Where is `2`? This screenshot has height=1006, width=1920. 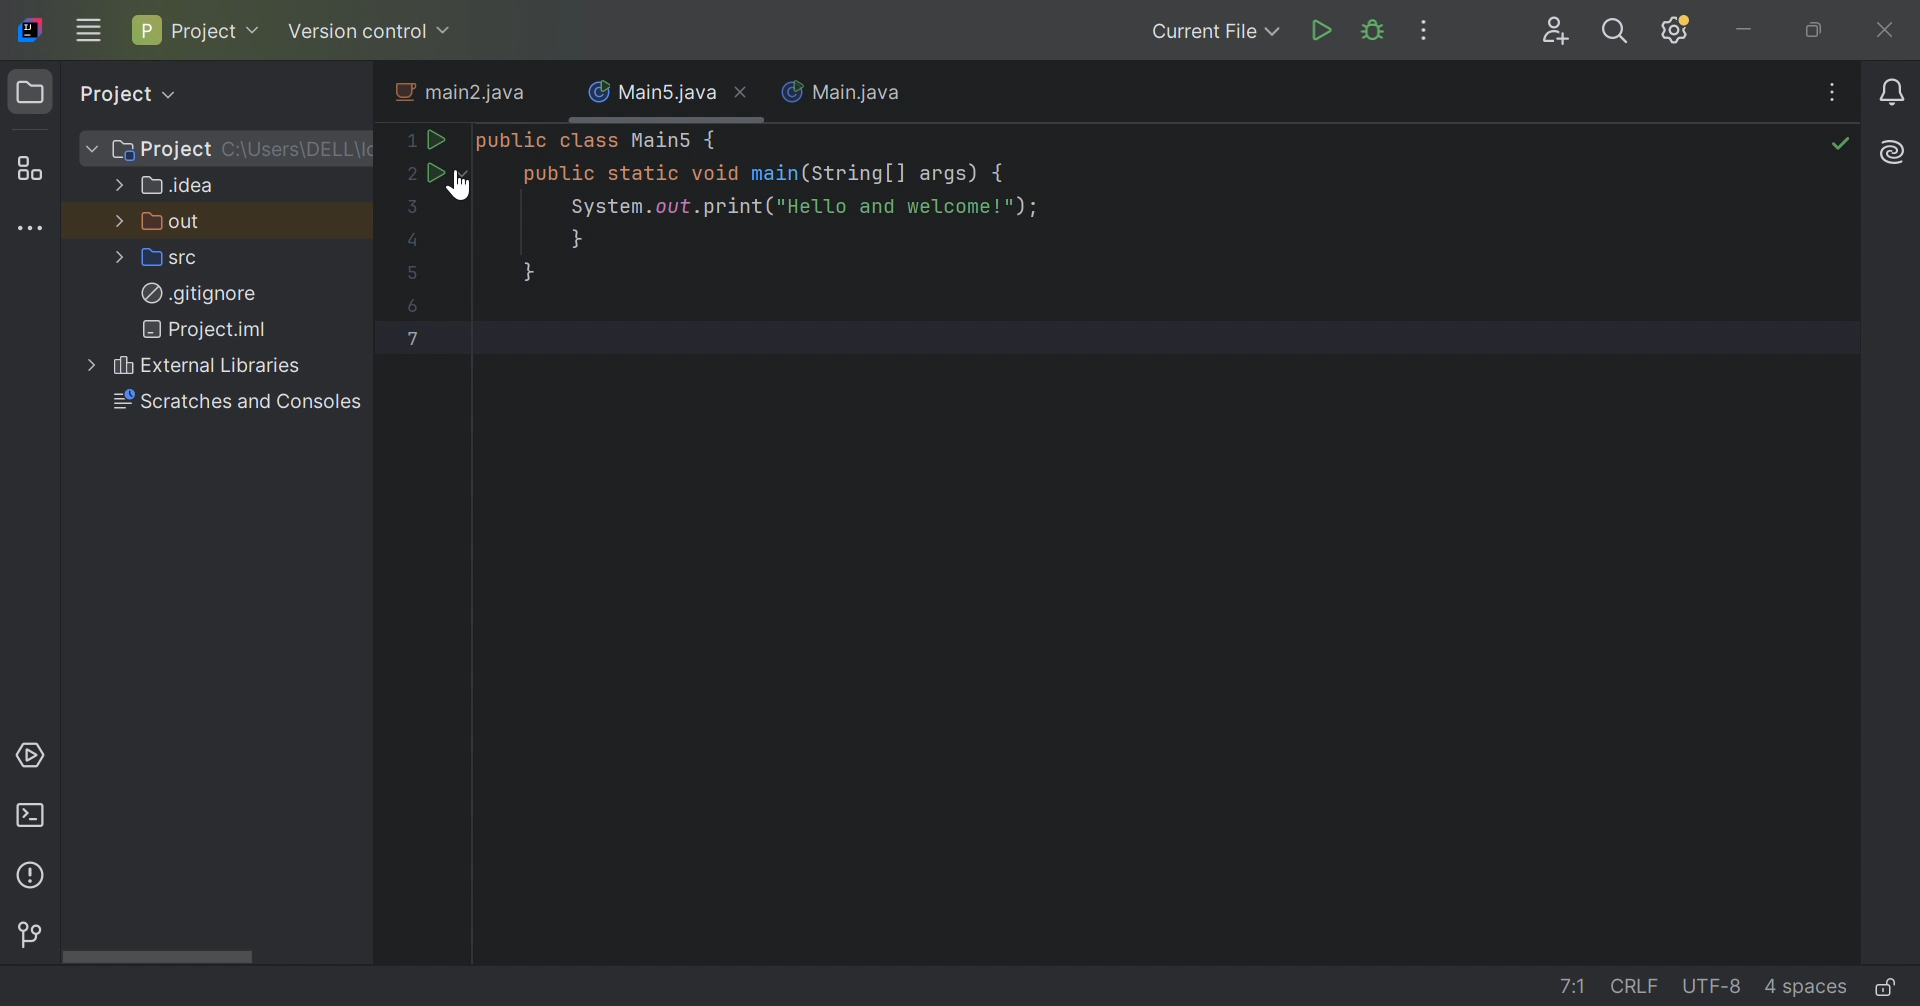
2 is located at coordinates (407, 171).